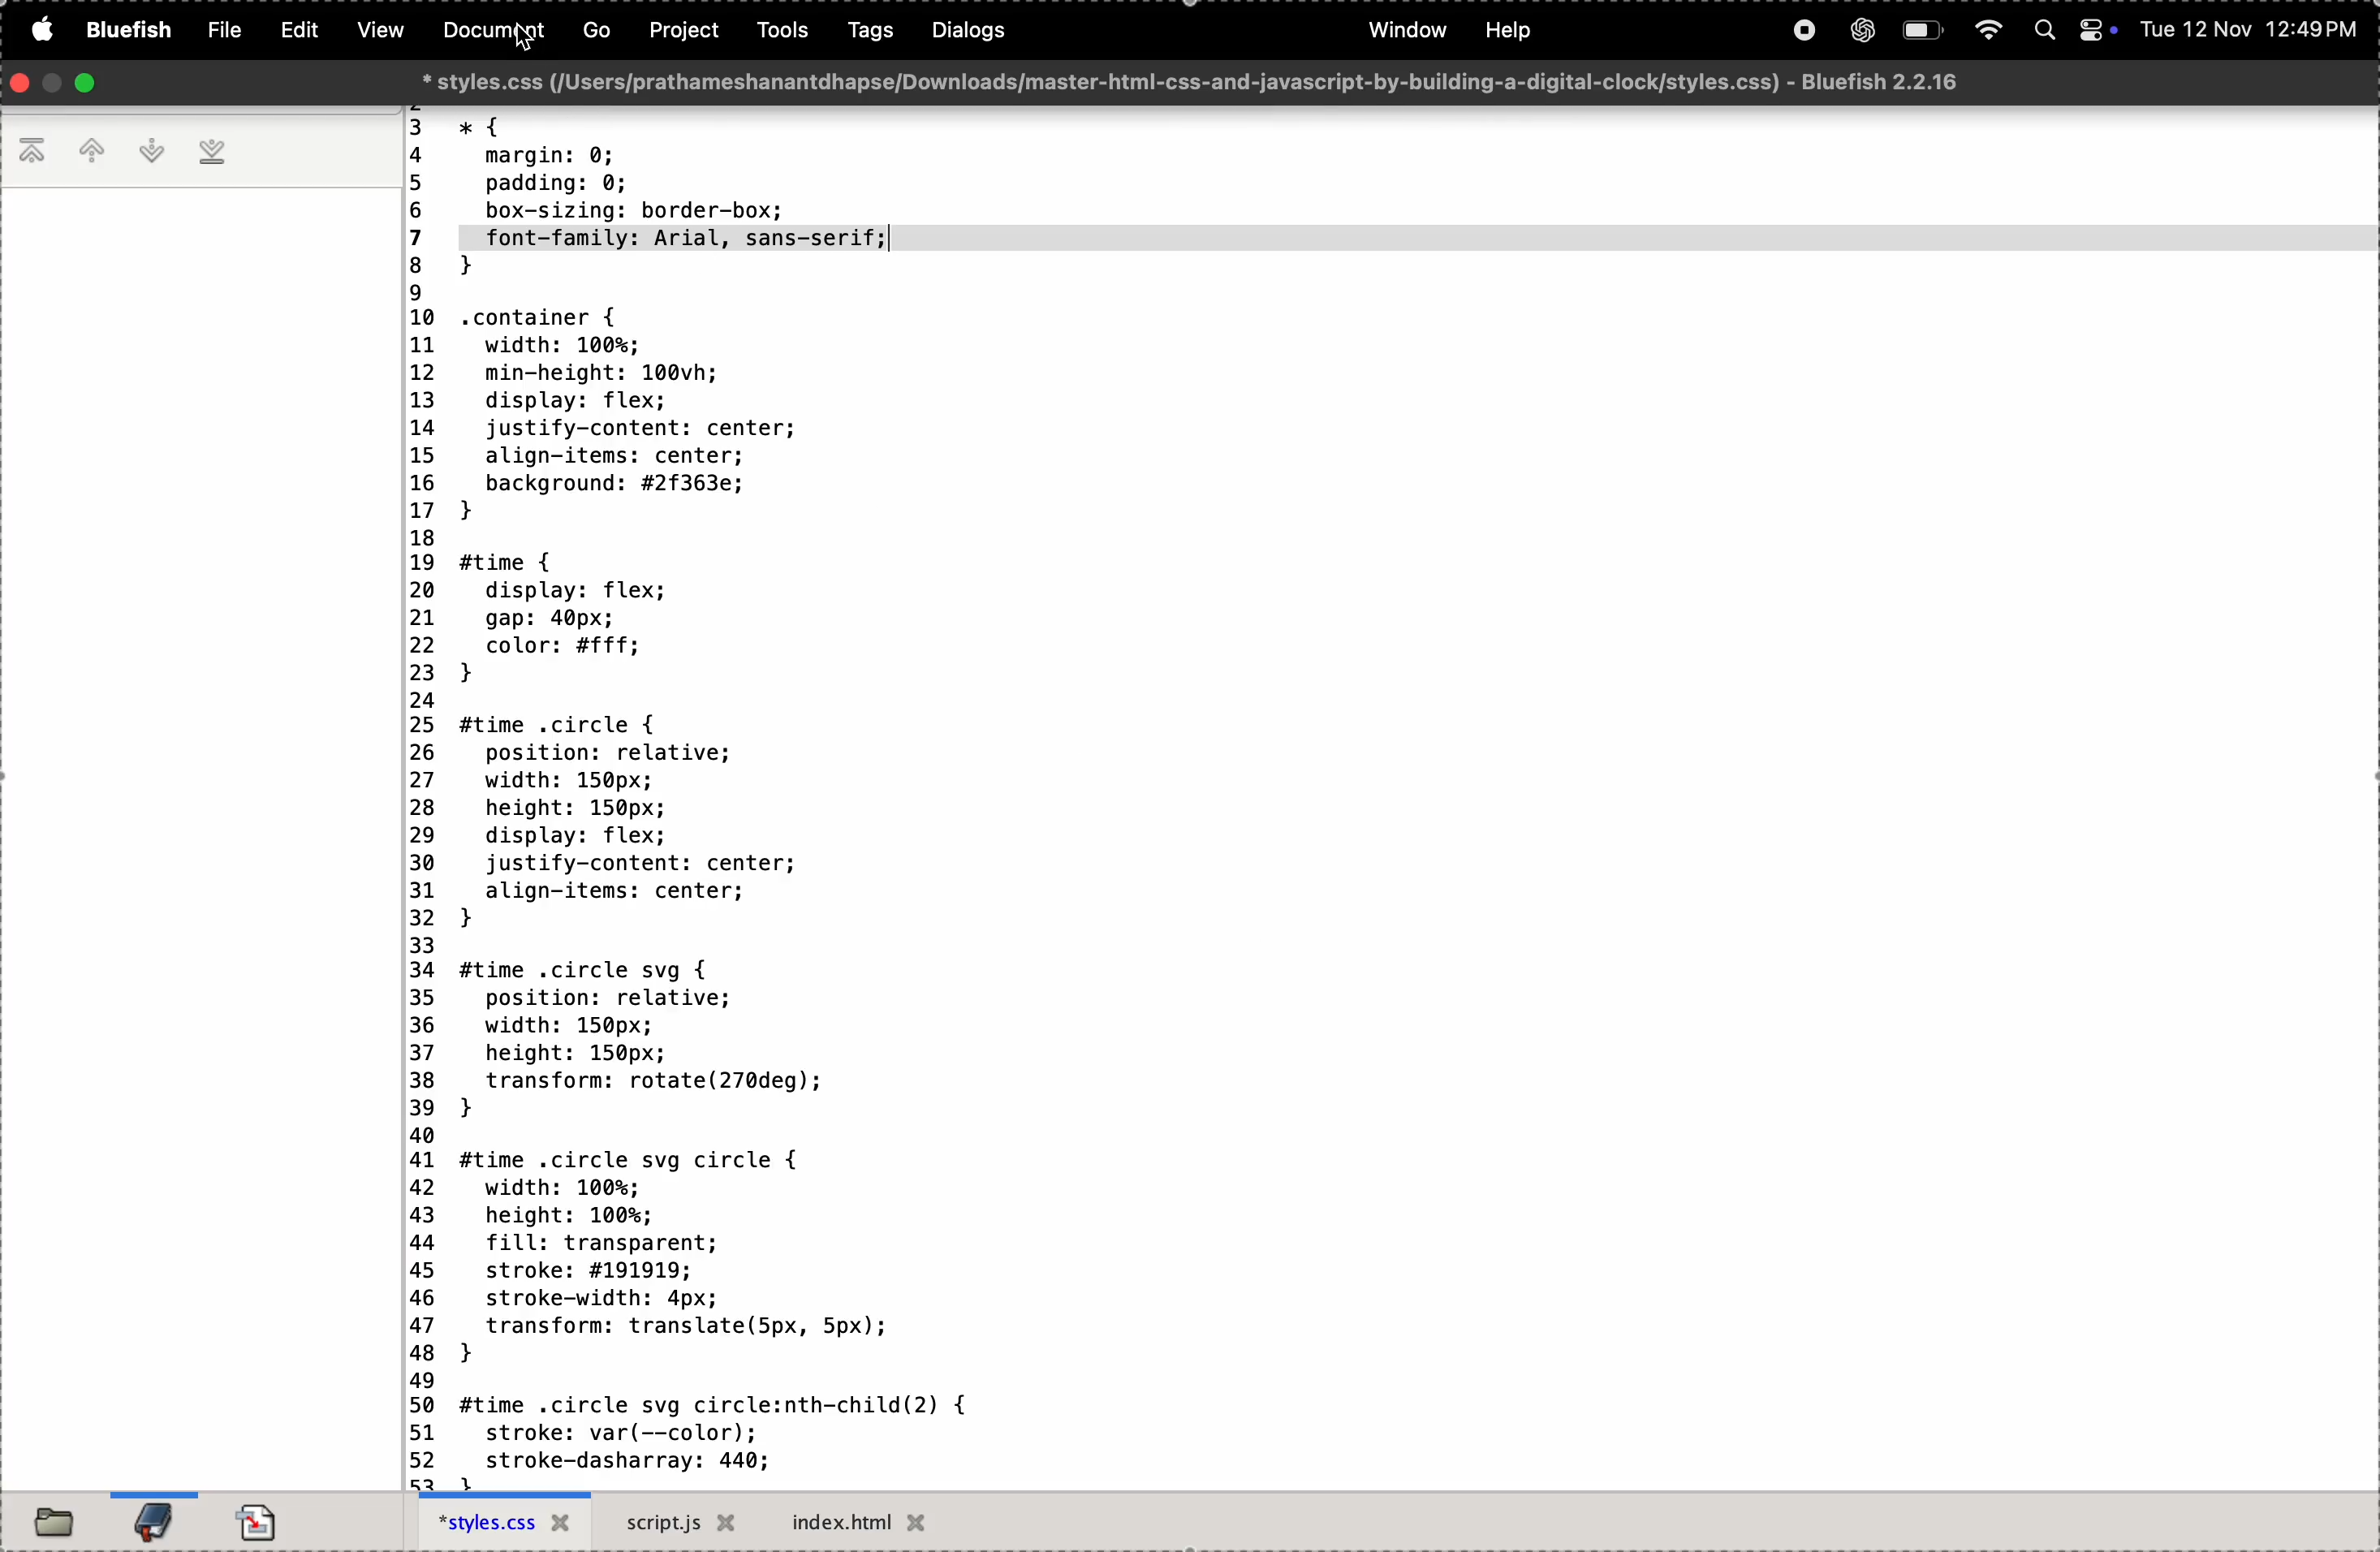 Image resolution: width=2380 pixels, height=1552 pixels. I want to click on previous book mark, so click(94, 150).